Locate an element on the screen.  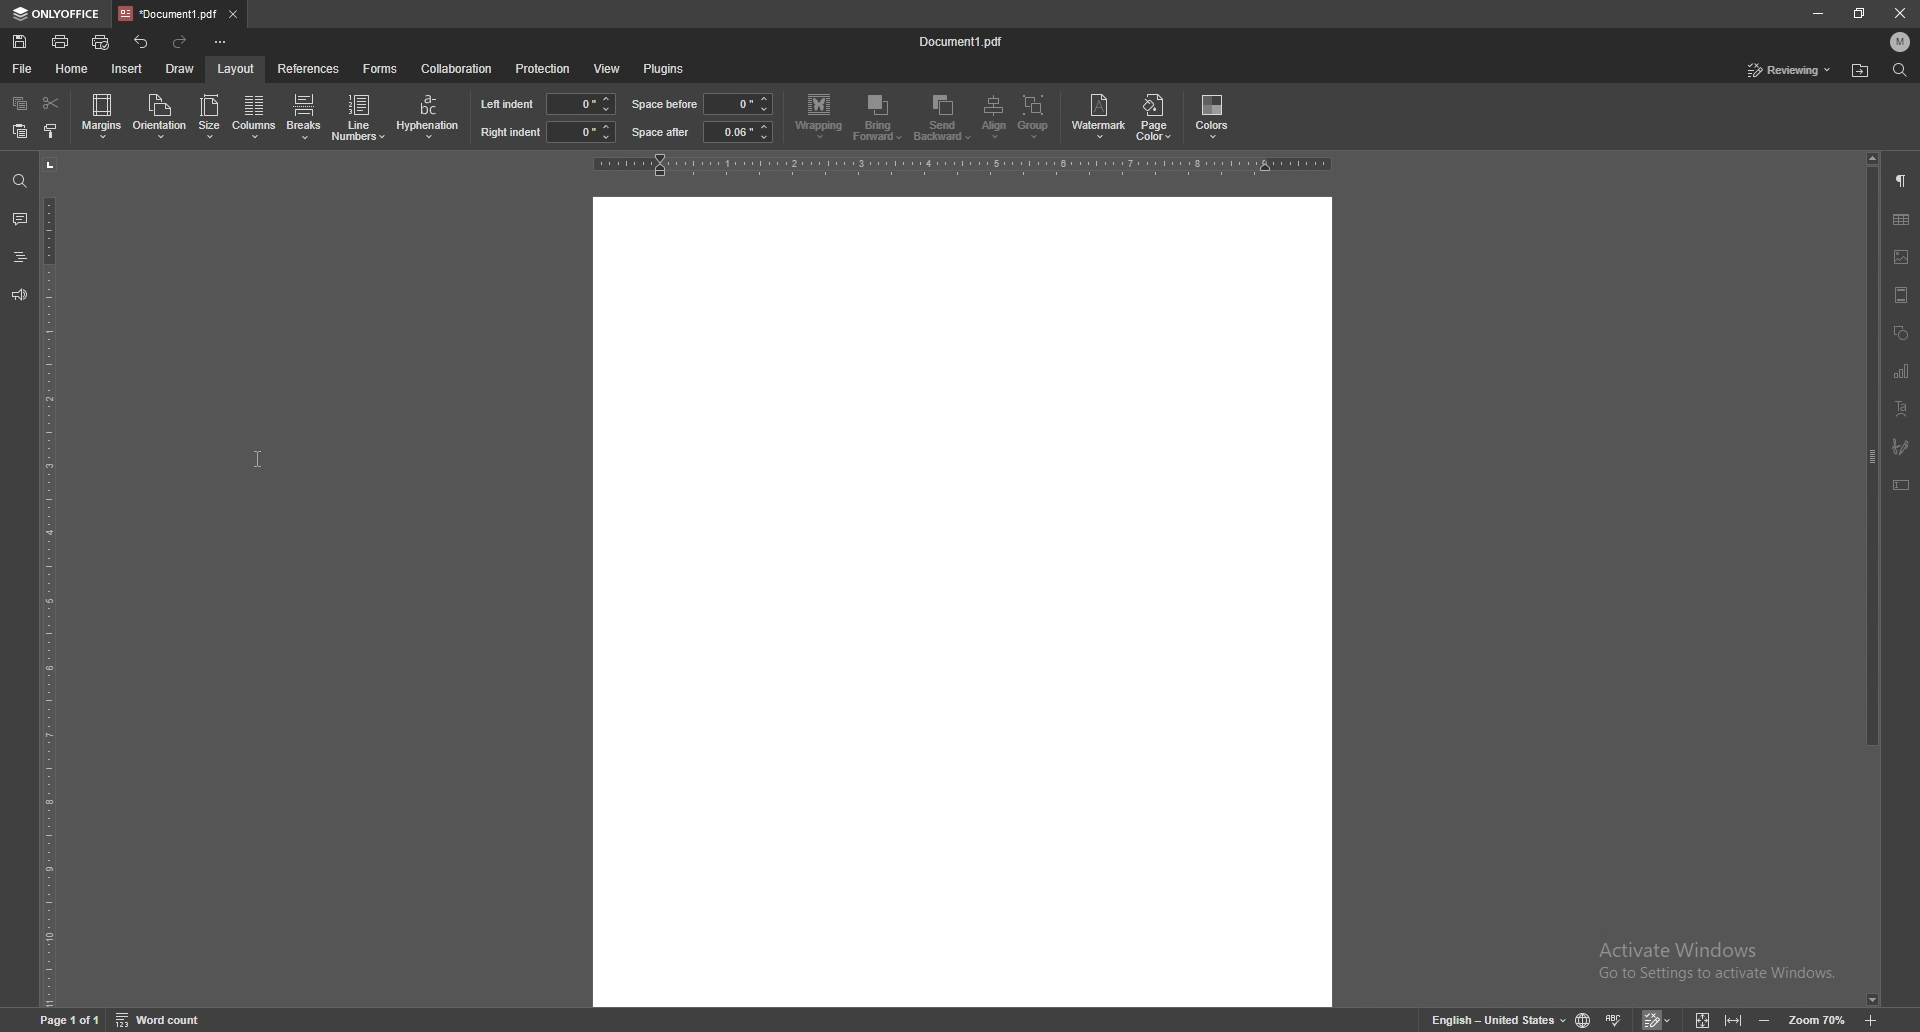
locate file is located at coordinates (1860, 72).